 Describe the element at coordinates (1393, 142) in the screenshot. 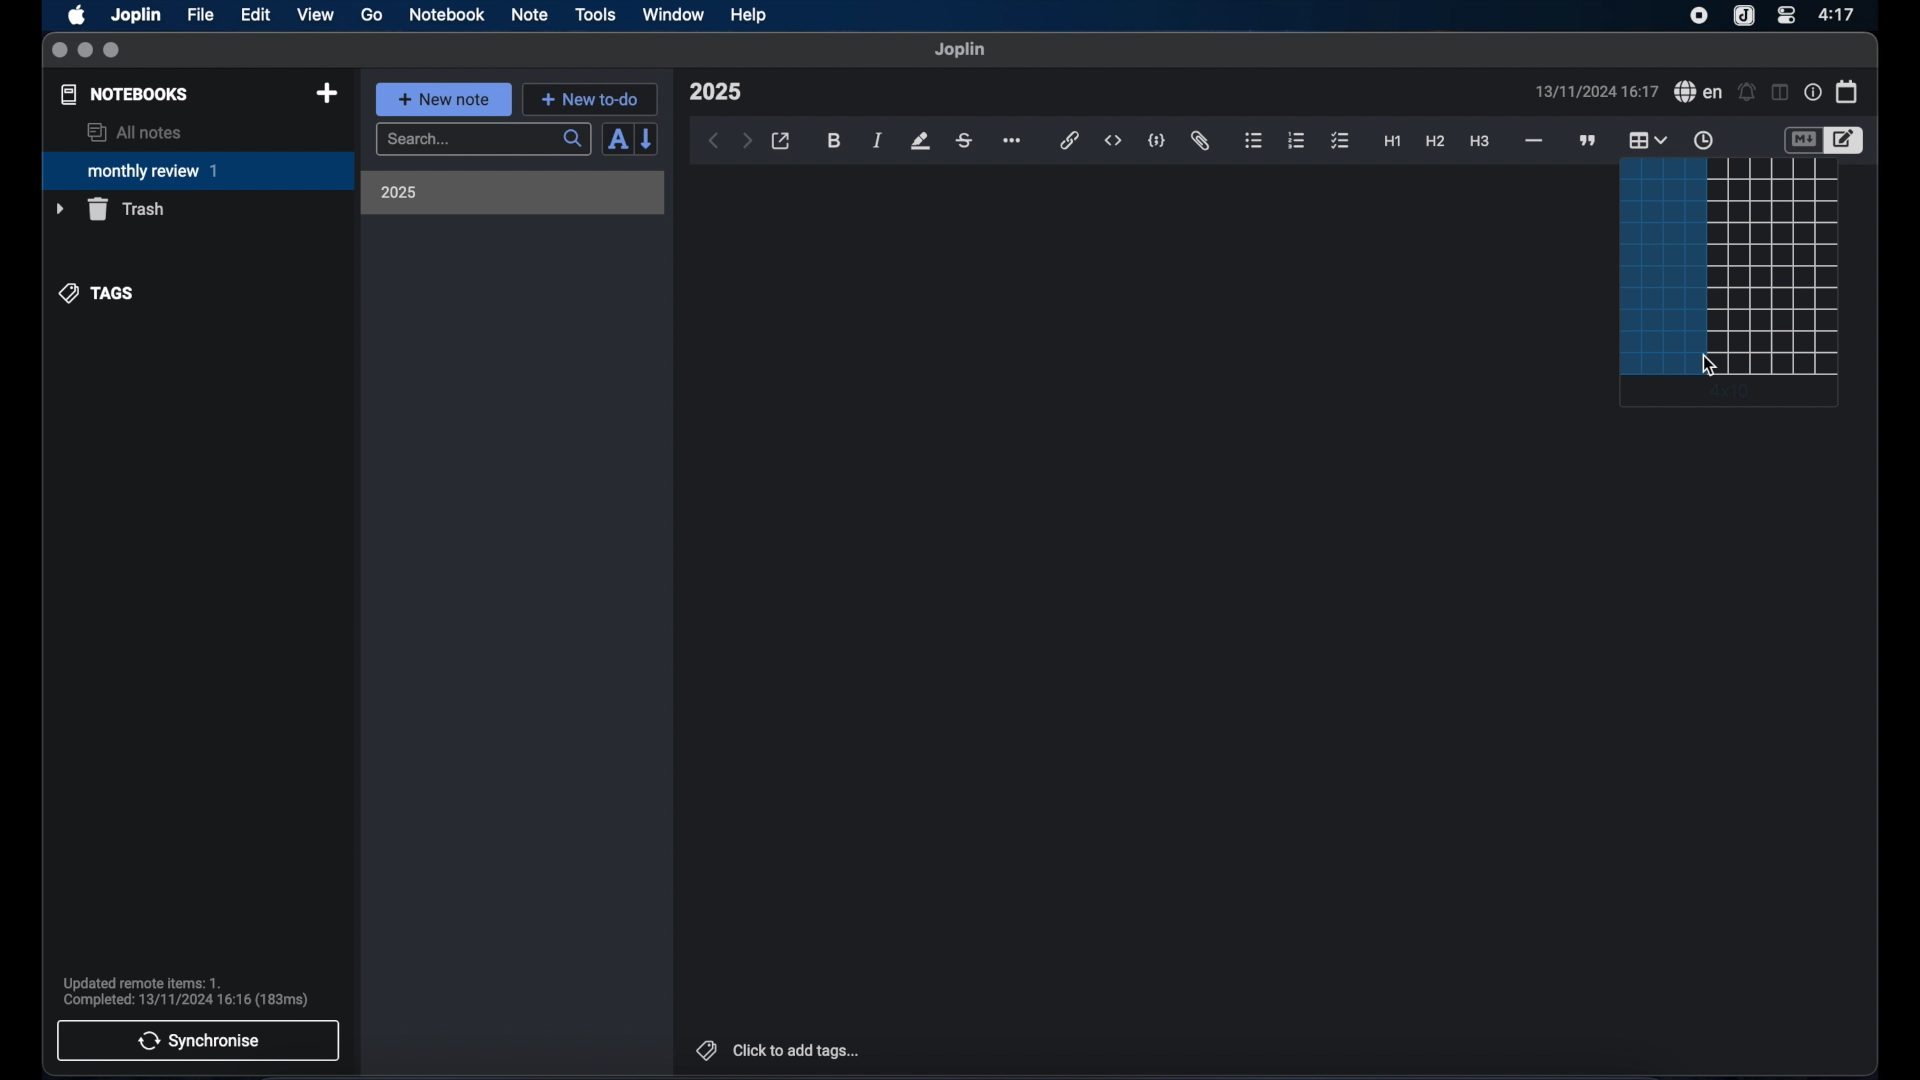

I see `heading 1` at that location.